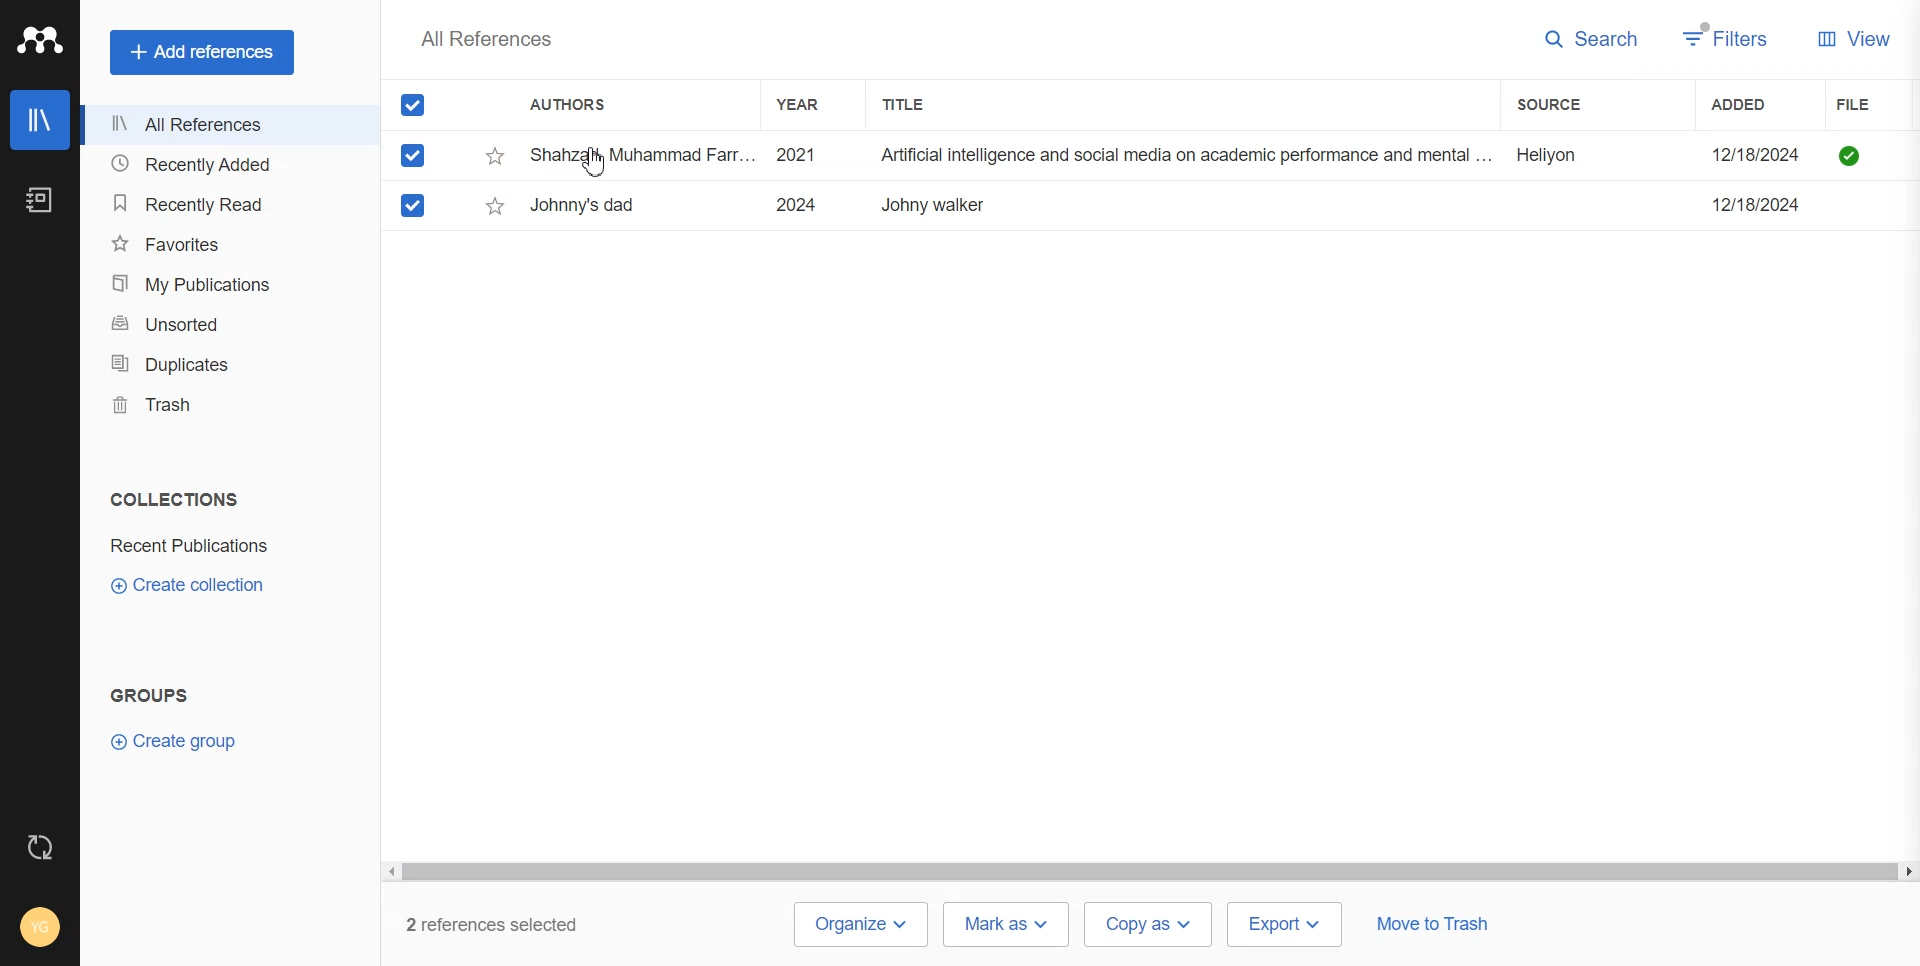 The height and width of the screenshot is (966, 1920). Describe the element at coordinates (1727, 38) in the screenshot. I see `Filters` at that location.